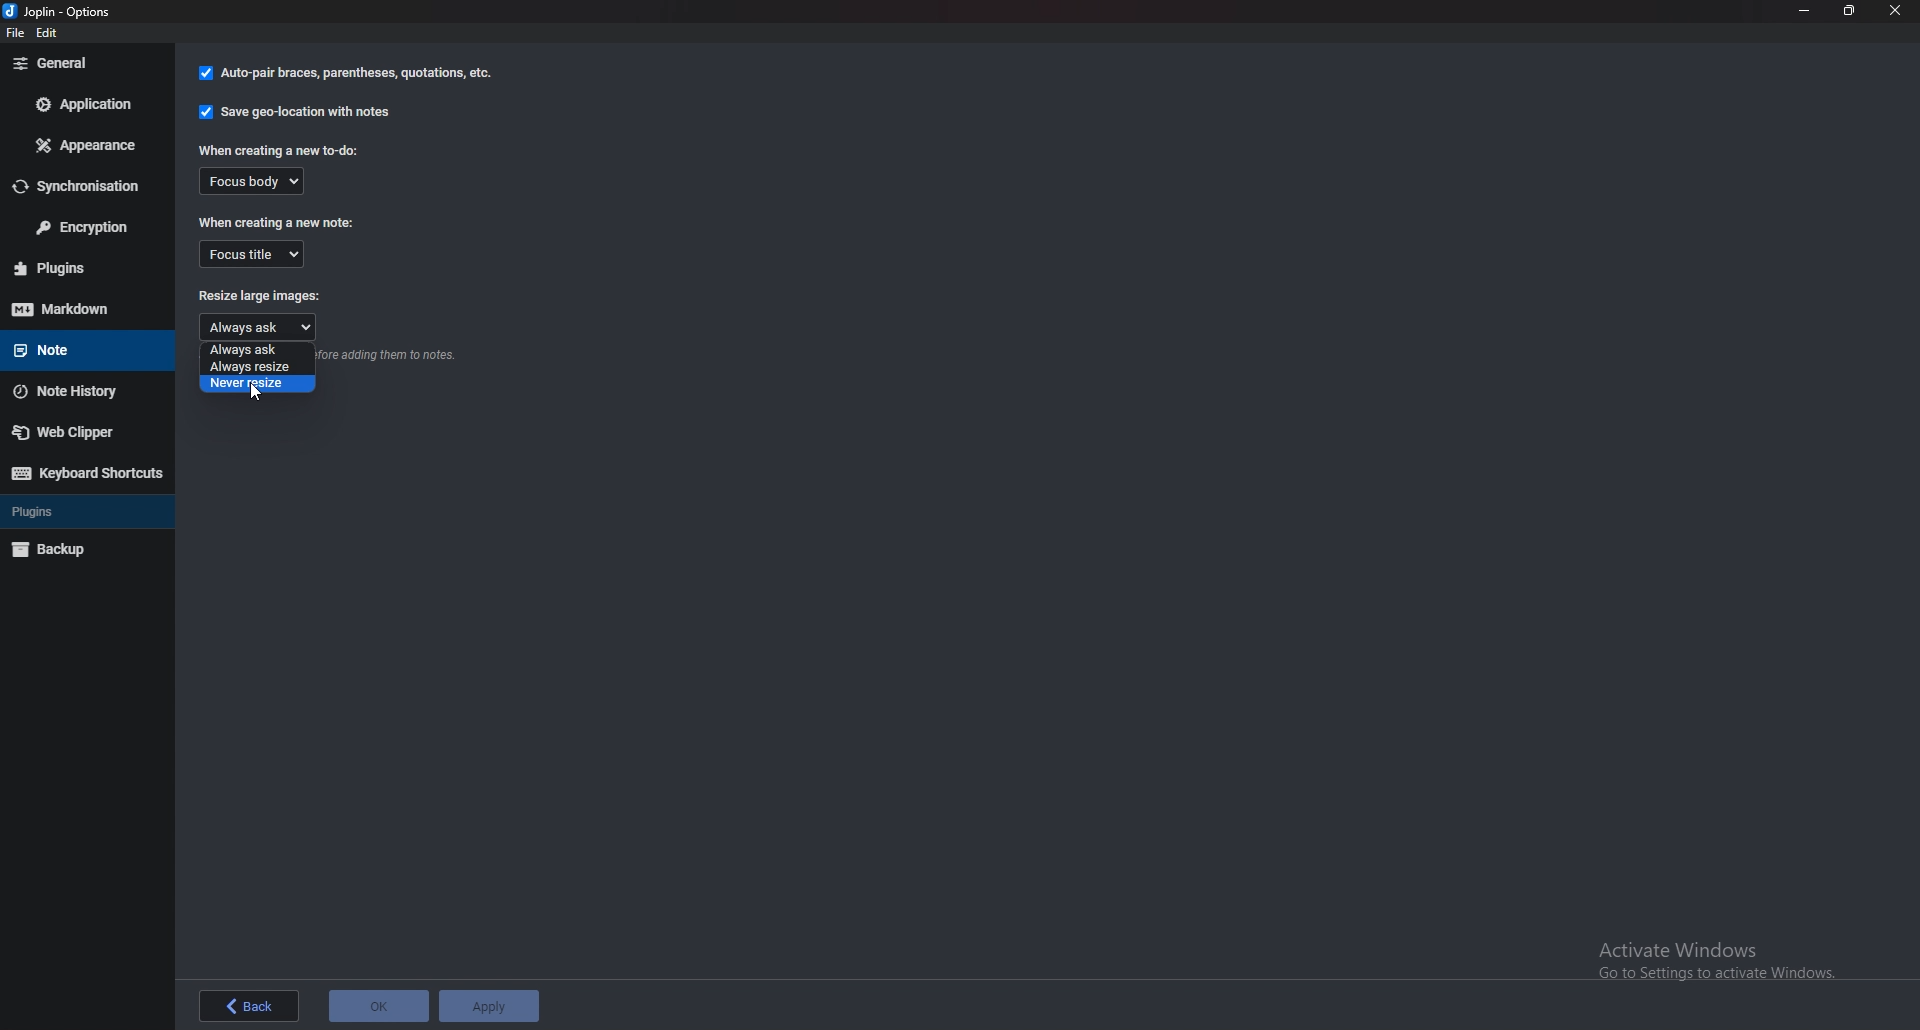 The width and height of the screenshot is (1920, 1030). I want to click on Plugins, so click(73, 511).